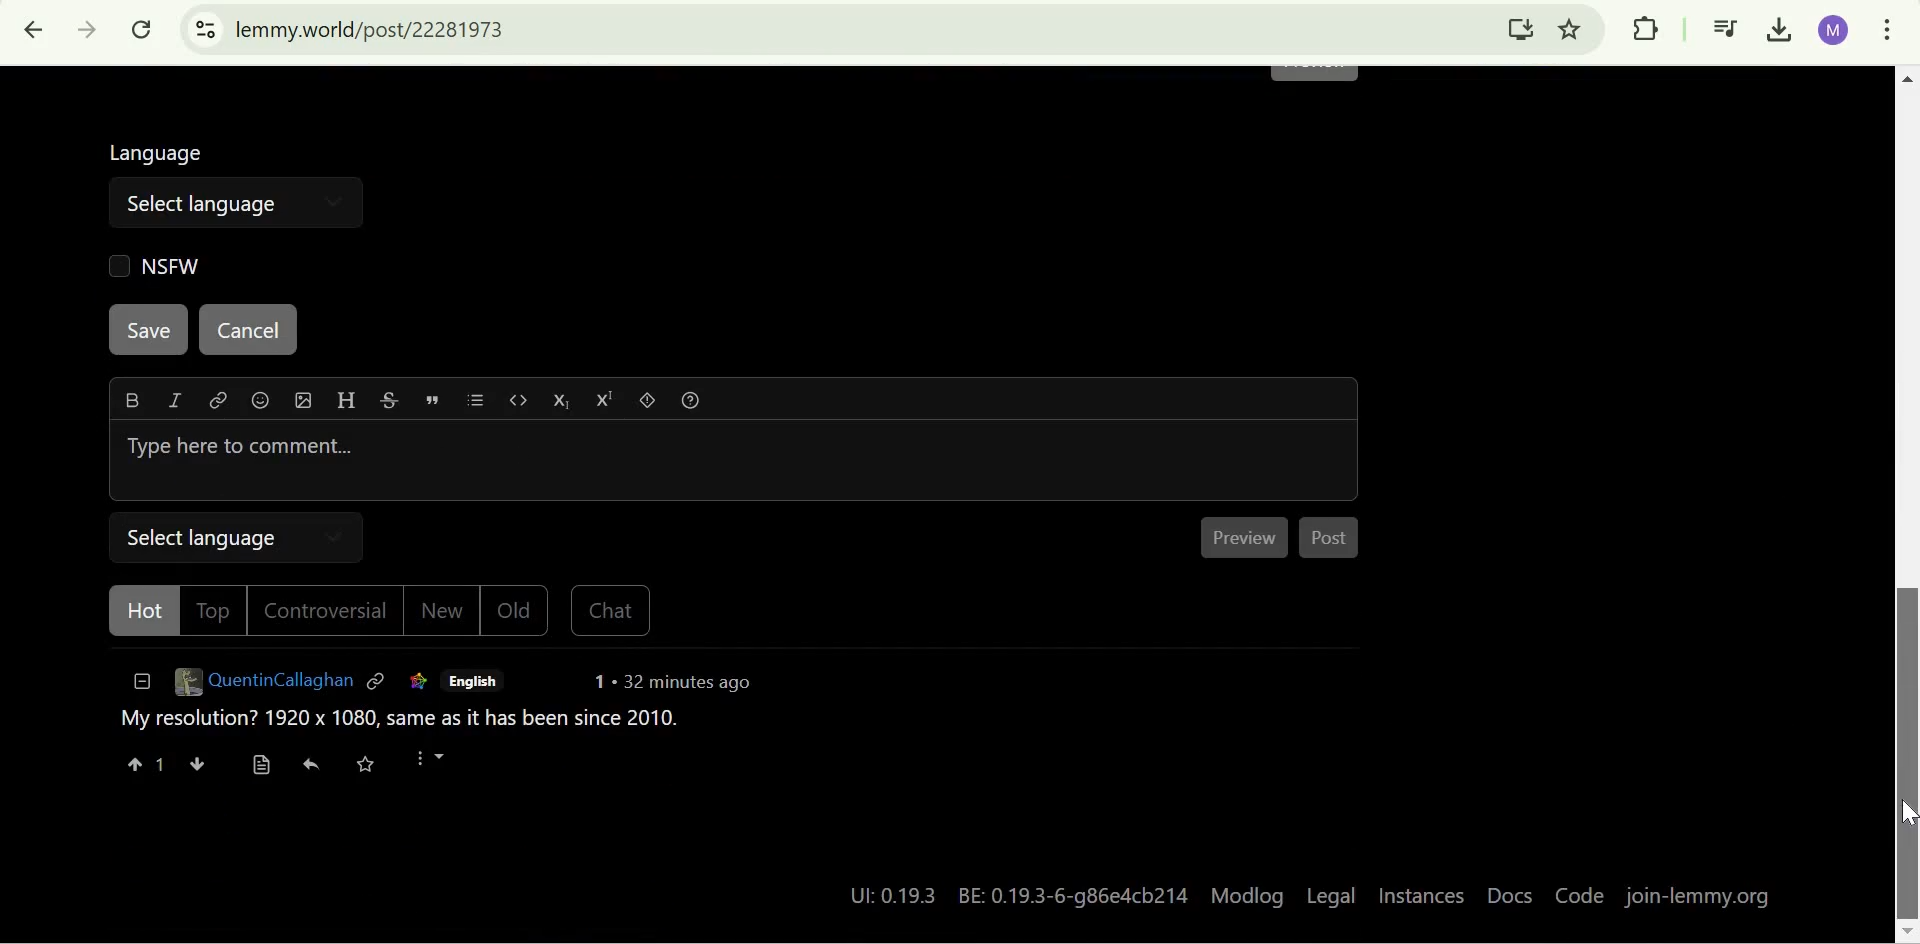  Describe the element at coordinates (445, 615) in the screenshot. I see `New` at that location.